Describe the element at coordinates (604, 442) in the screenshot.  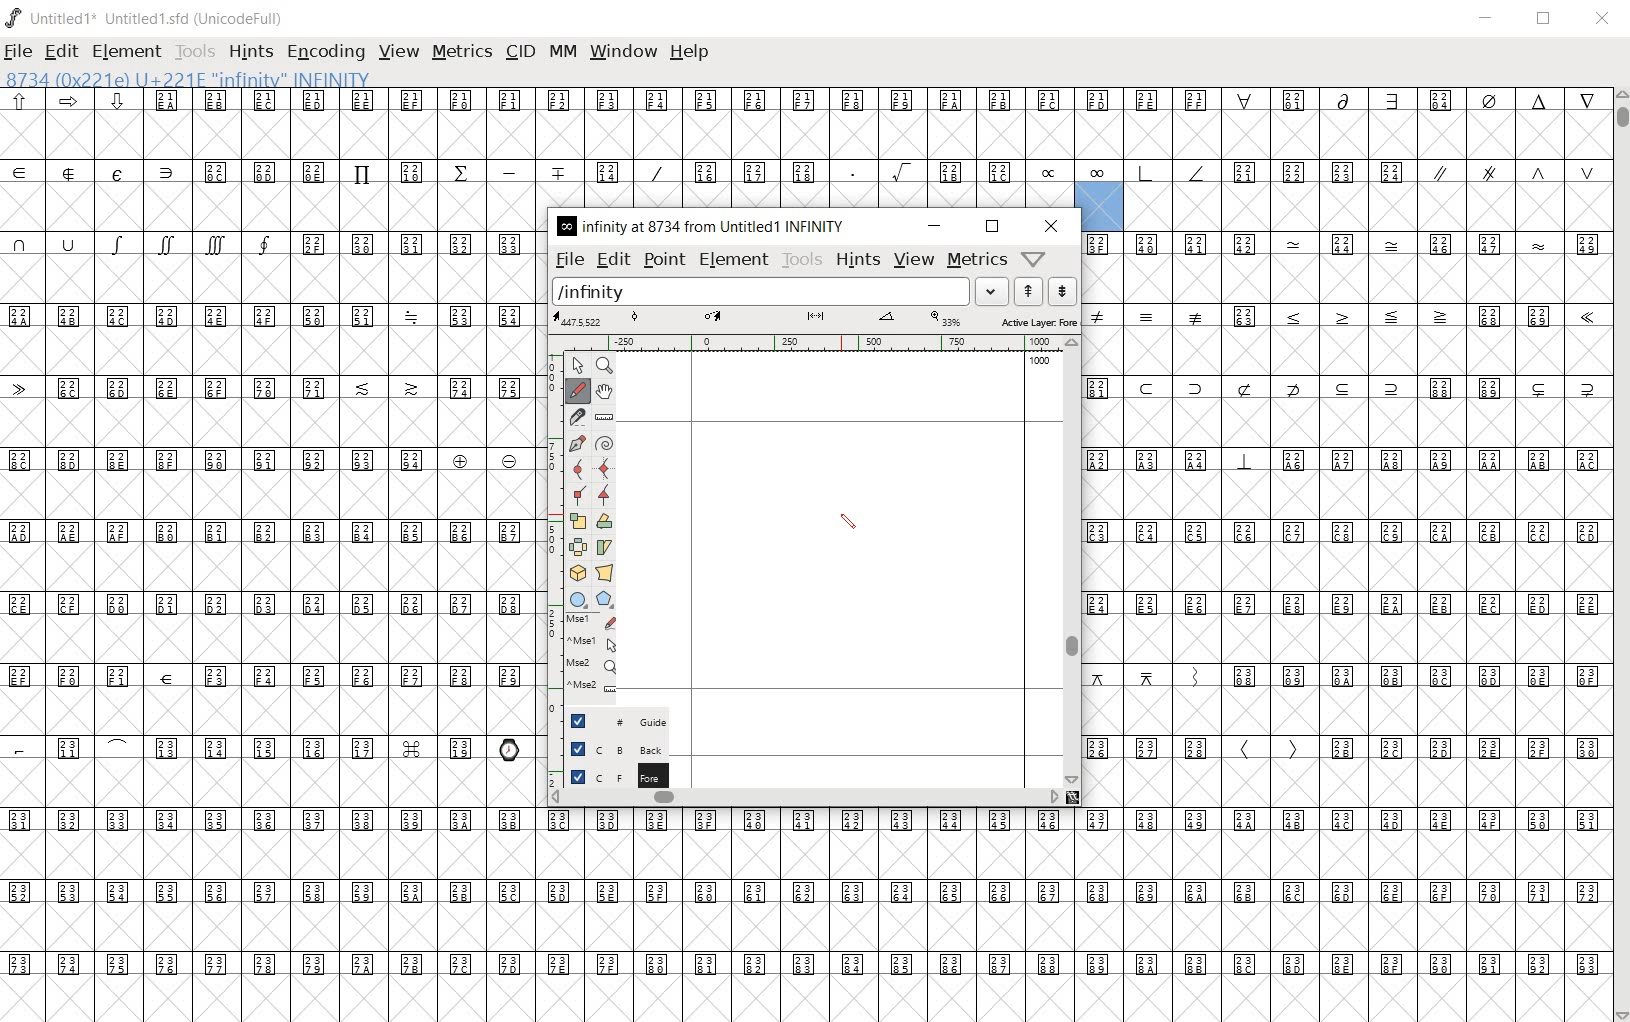
I see `change whether spiro is active or not` at that location.